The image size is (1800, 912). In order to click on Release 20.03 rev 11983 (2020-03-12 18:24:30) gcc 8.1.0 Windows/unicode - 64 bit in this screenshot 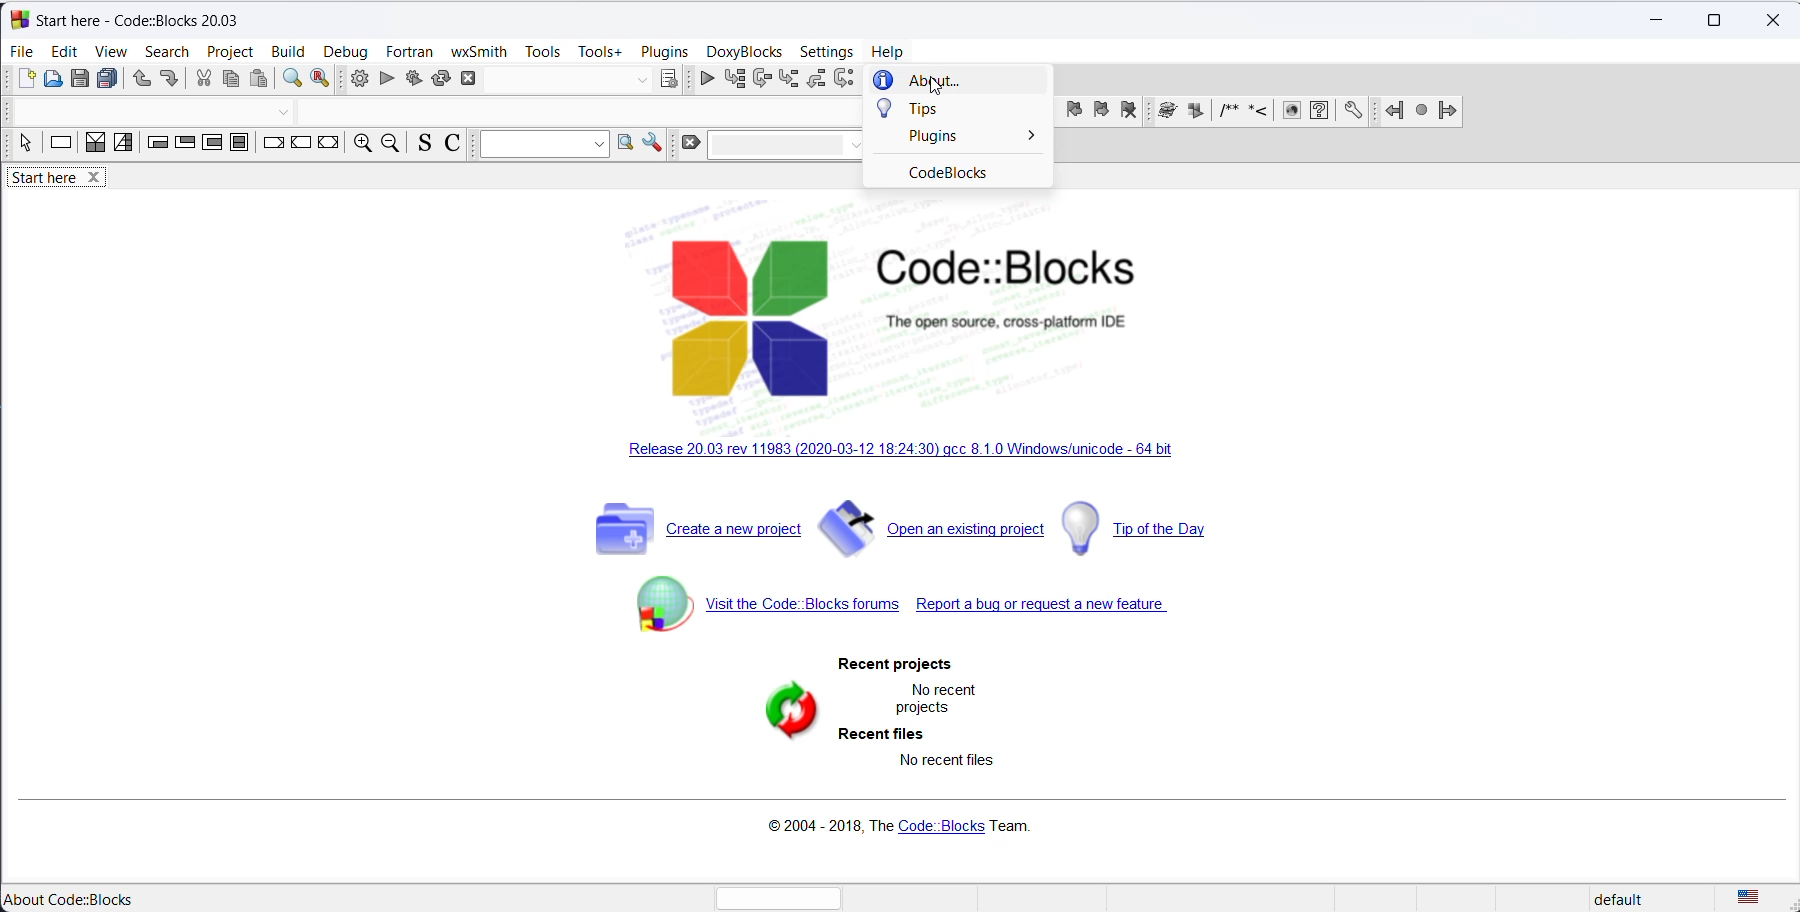, I will do `click(901, 455)`.